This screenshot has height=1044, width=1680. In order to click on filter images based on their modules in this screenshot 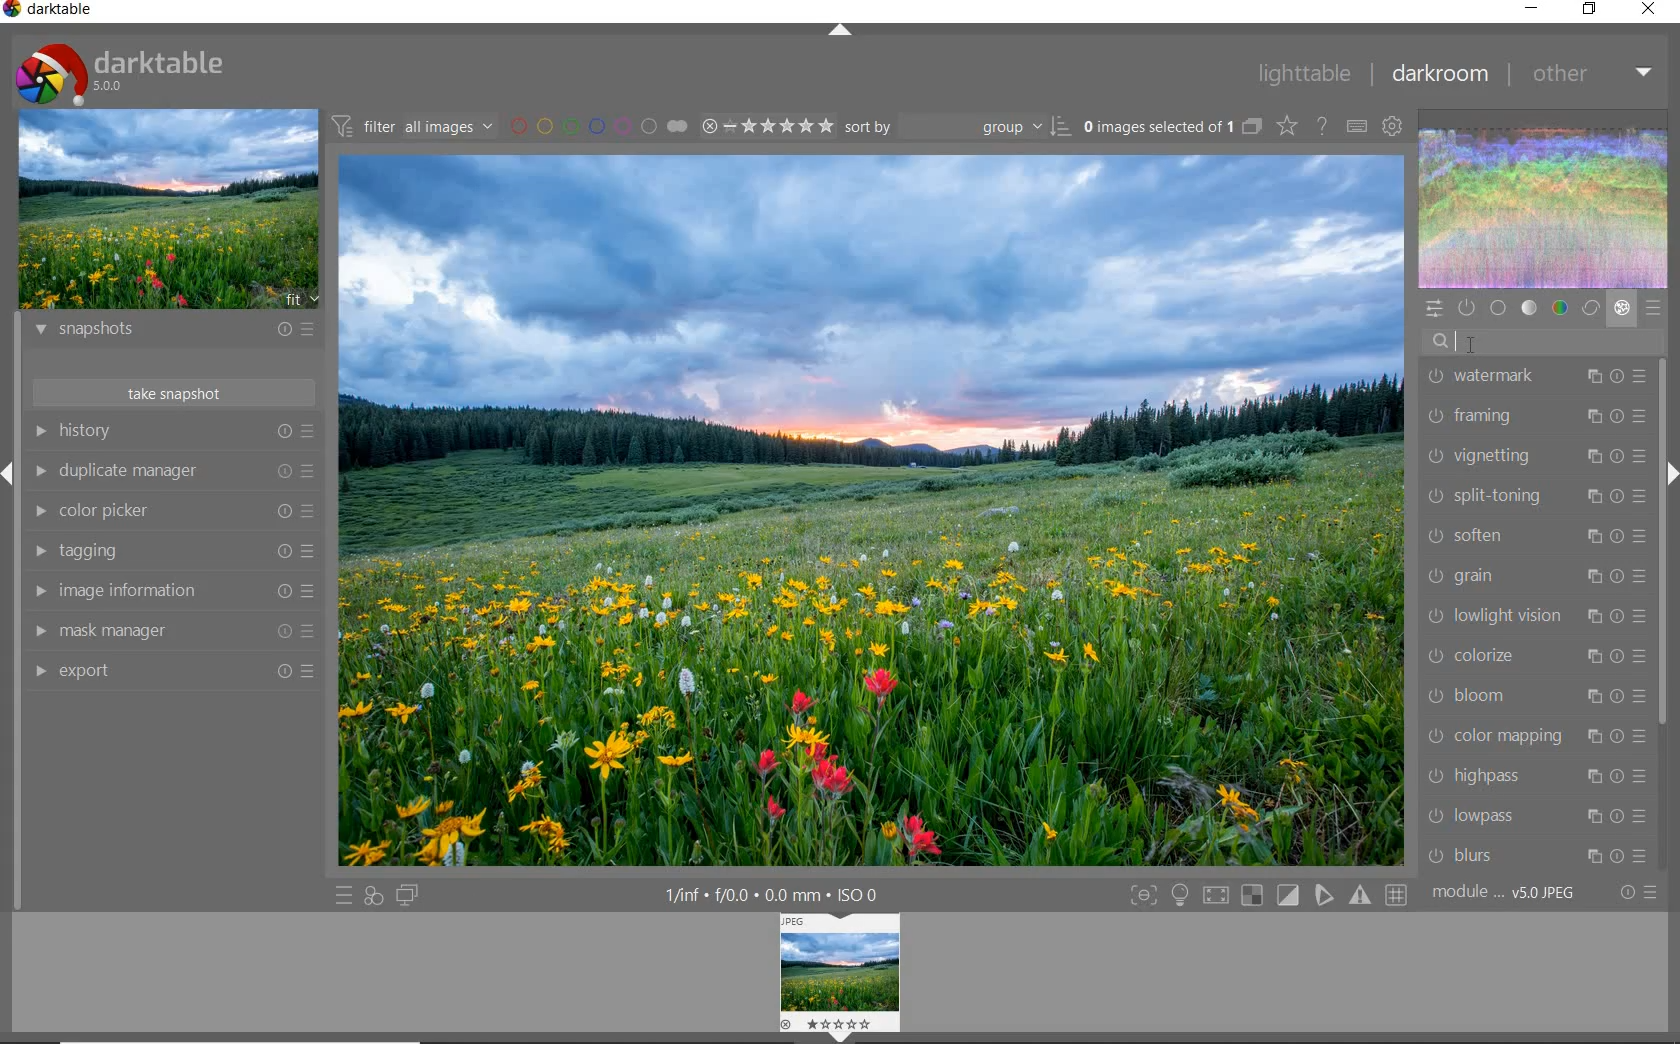, I will do `click(415, 125)`.